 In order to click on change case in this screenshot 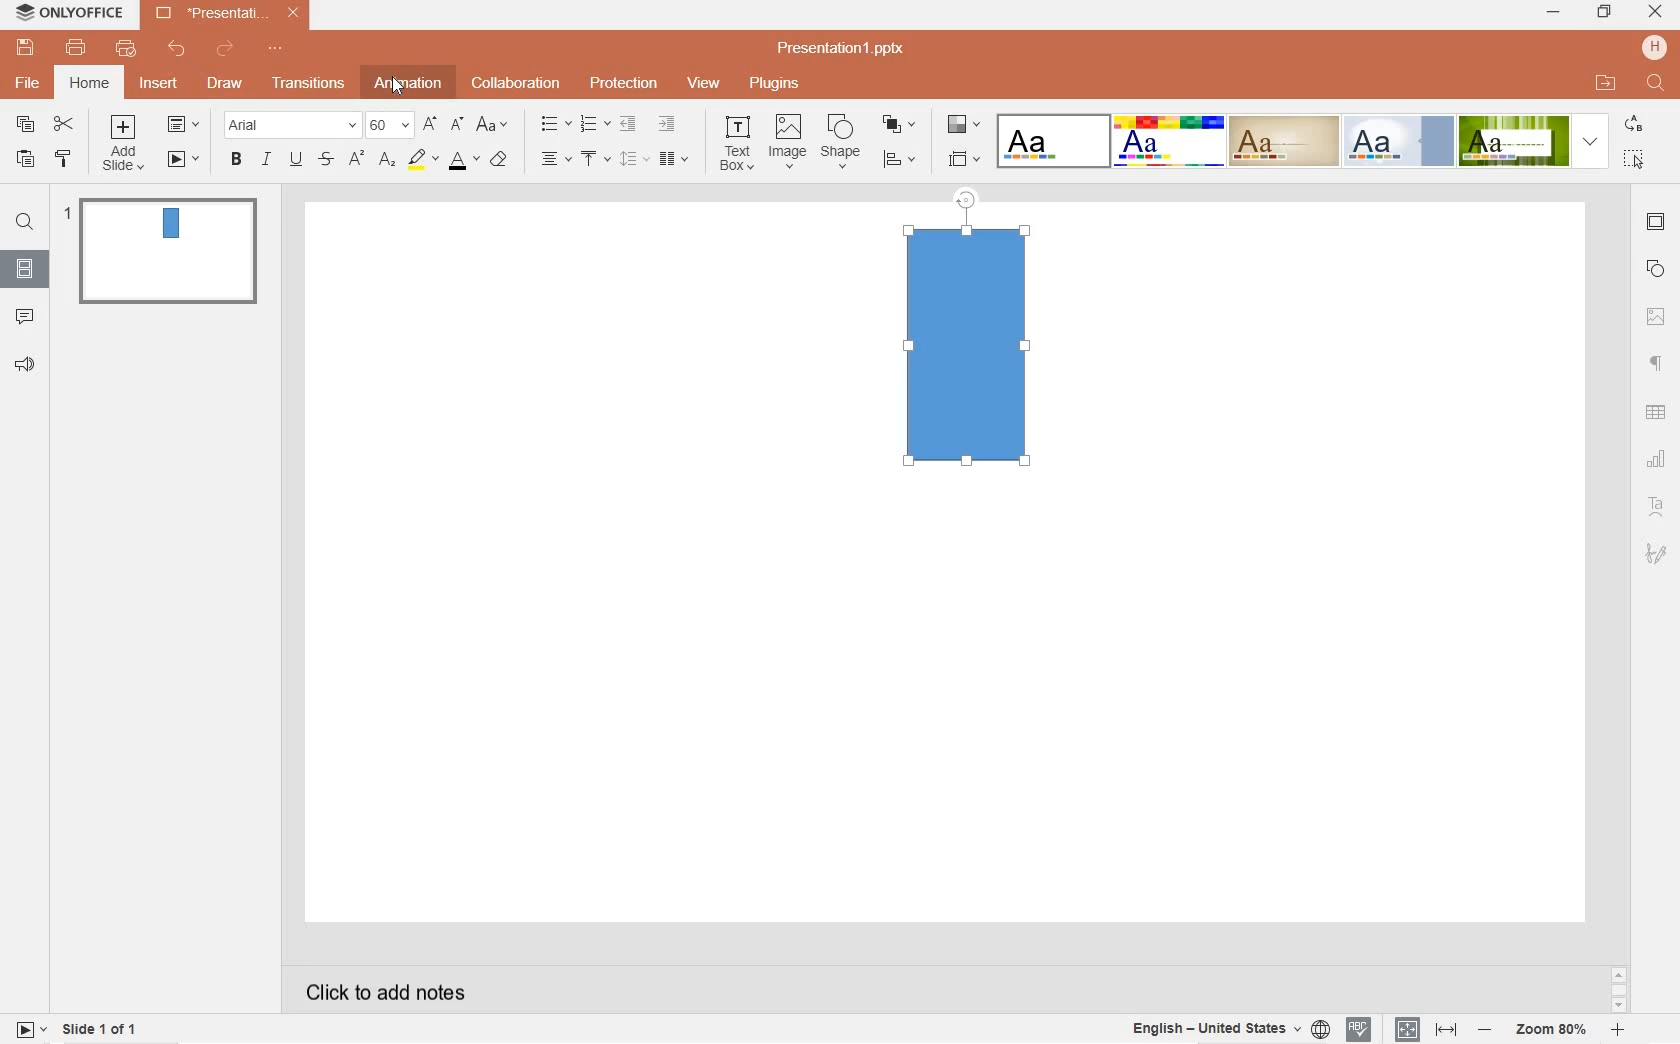, I will do `click(493, 125)`.